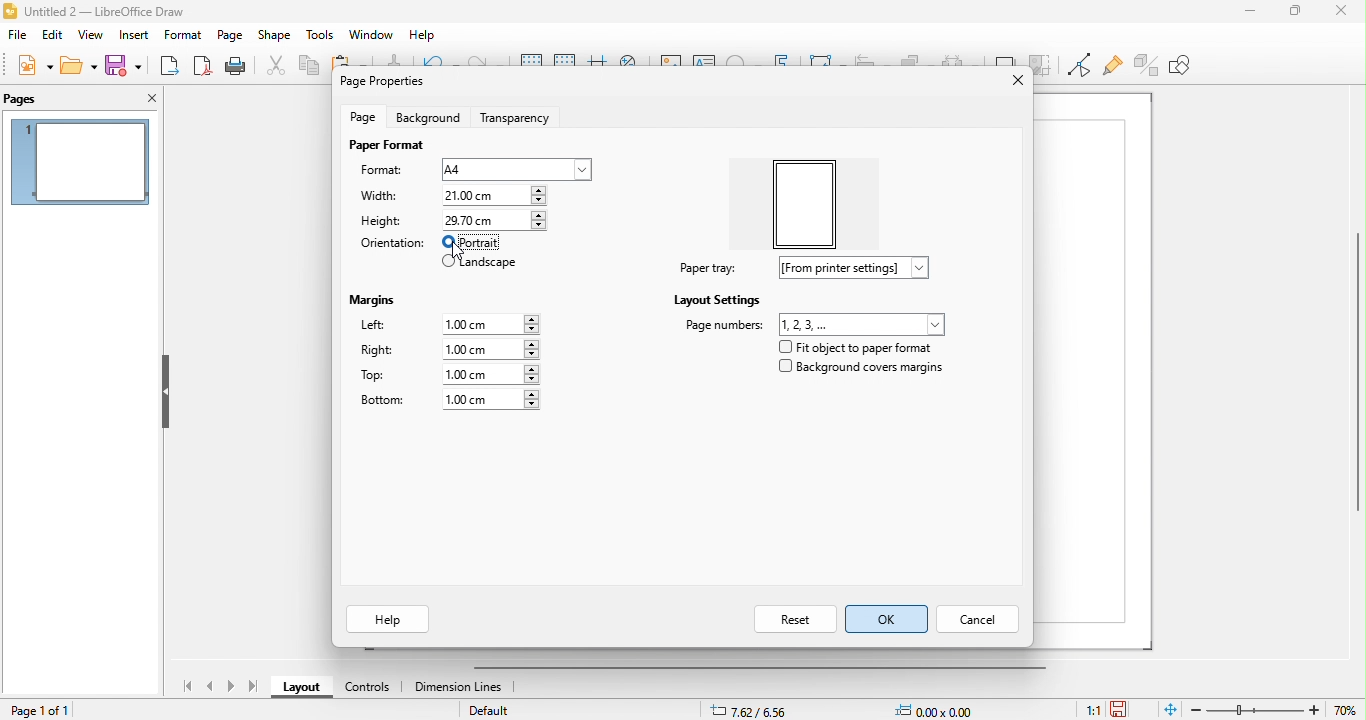  What do you see at coordinates (43, 99) in the screenshot?
I see `pages` at bounding box center [43, 99].